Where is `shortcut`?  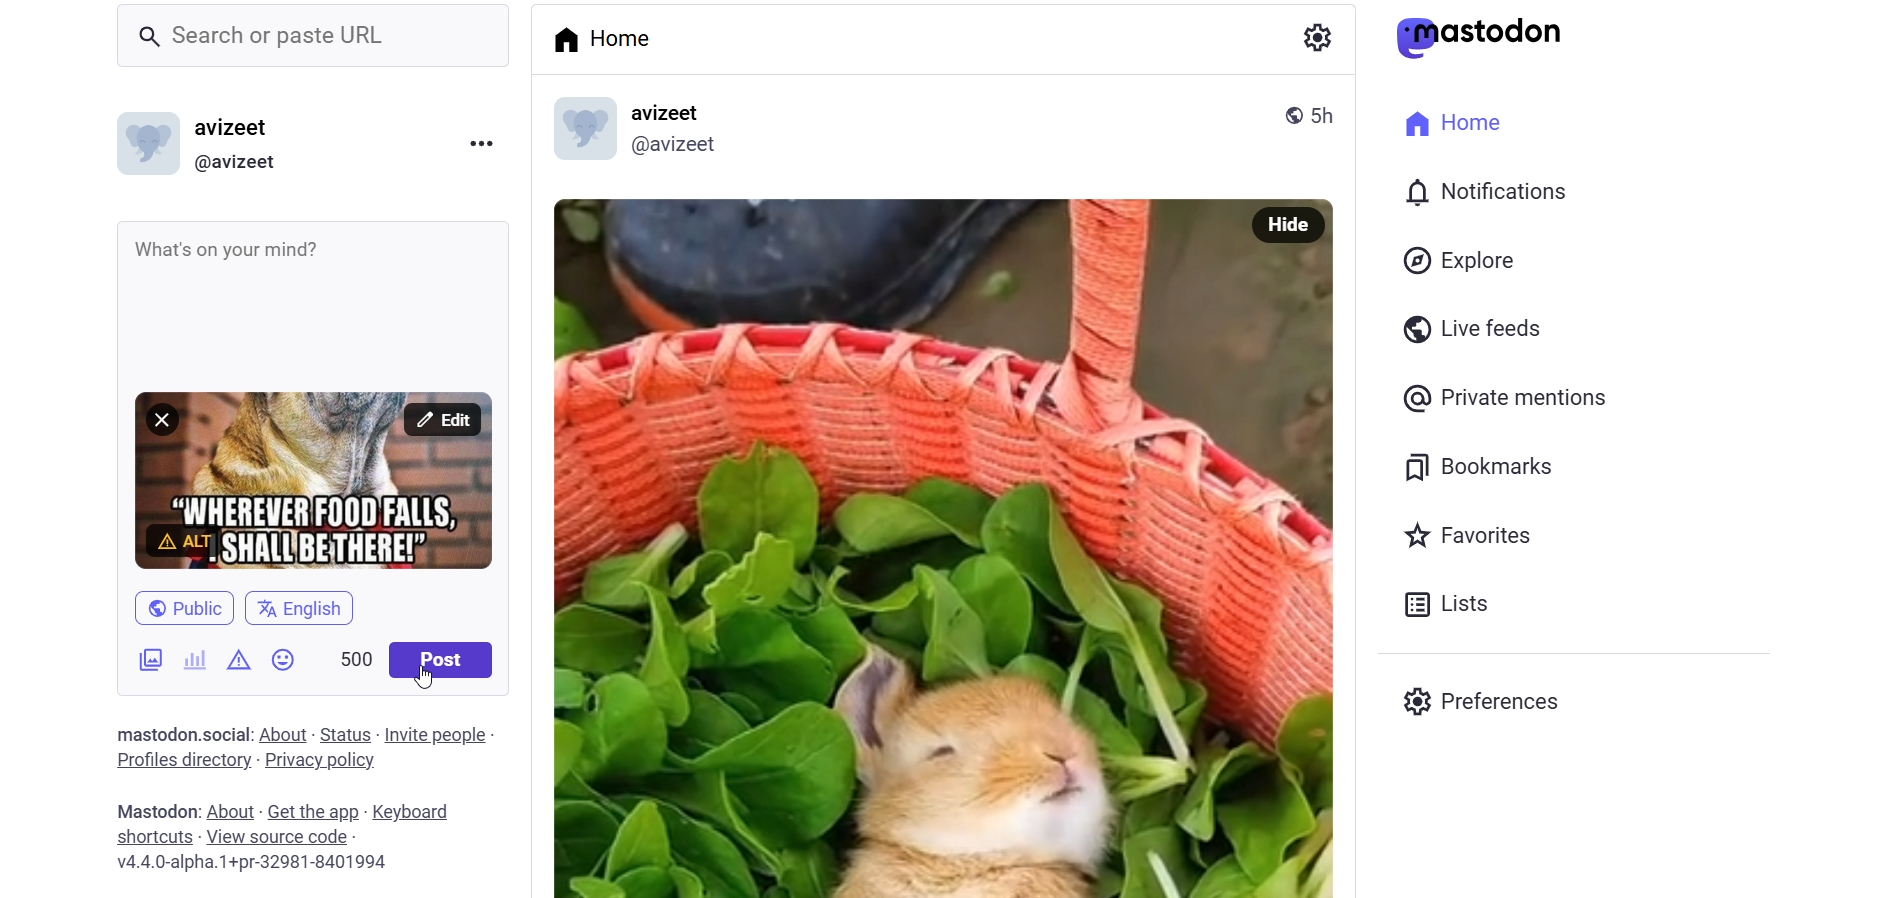
shortcut is located at coordinates (149, 836).